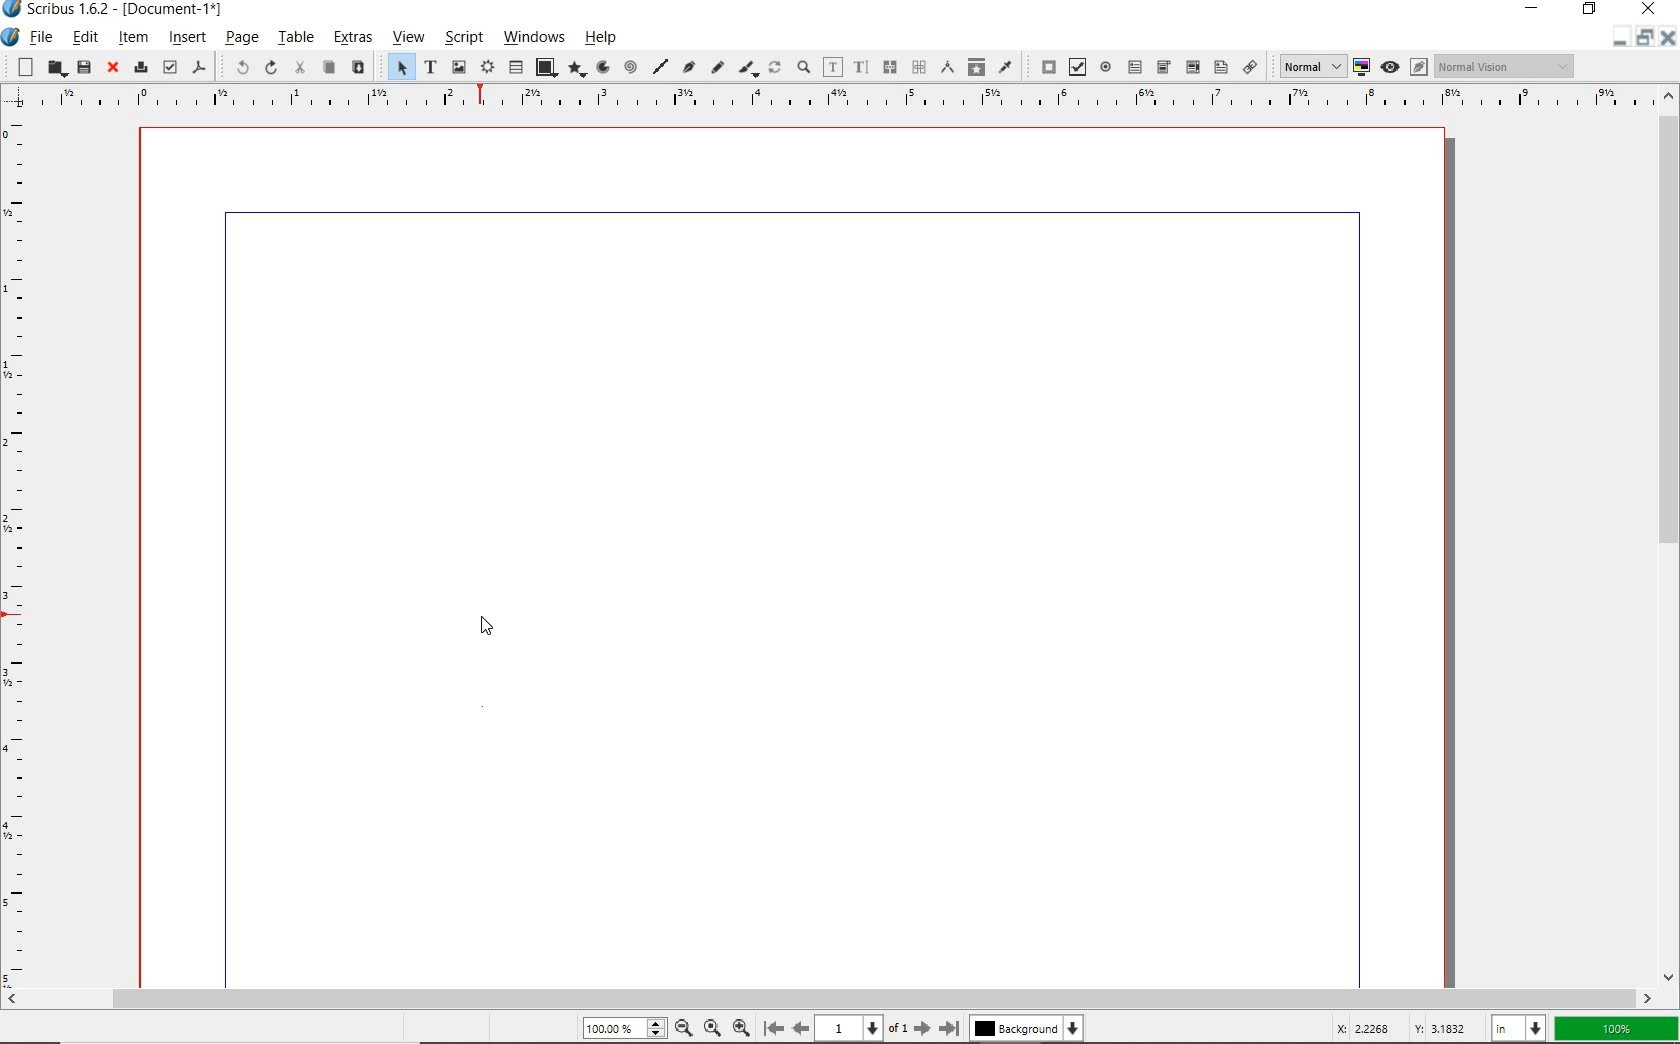  Describe the element at coordinates (241, 39) in the screenshot. I see `page` at that location.